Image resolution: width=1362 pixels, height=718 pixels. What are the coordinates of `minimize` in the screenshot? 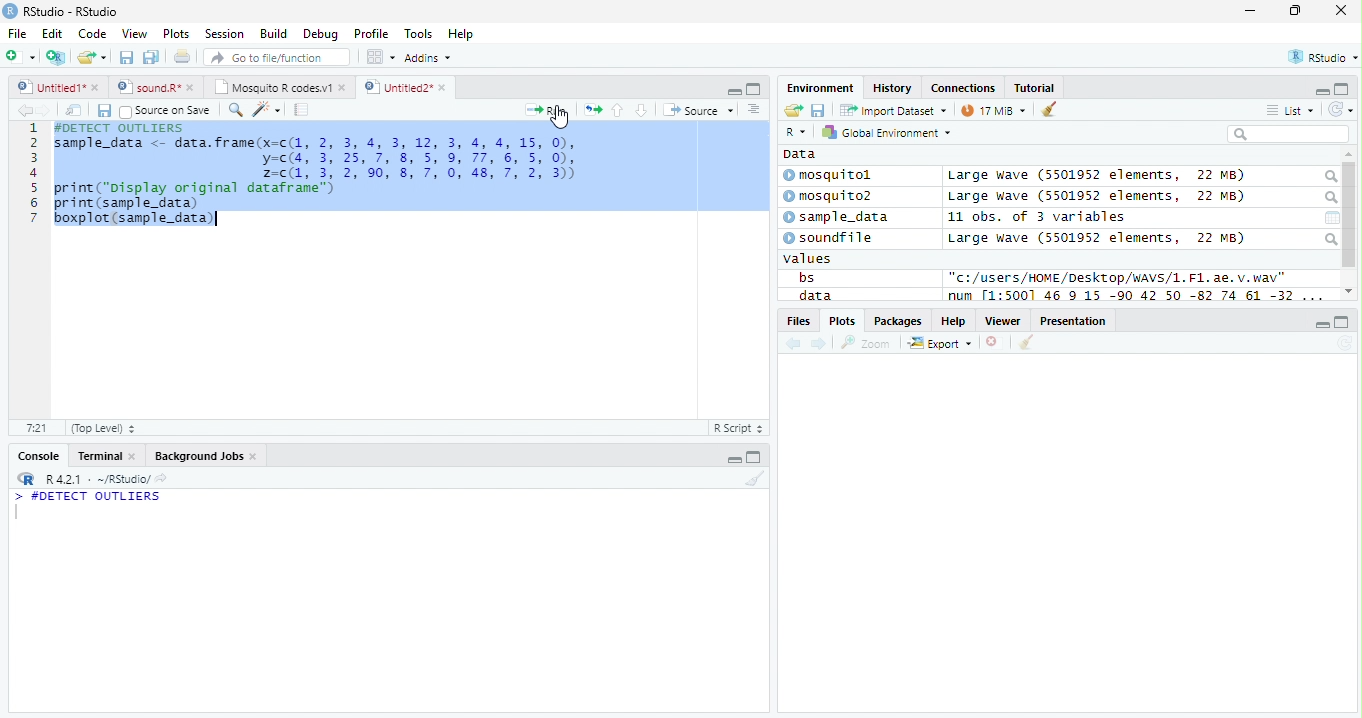 It's located at (732, 456).